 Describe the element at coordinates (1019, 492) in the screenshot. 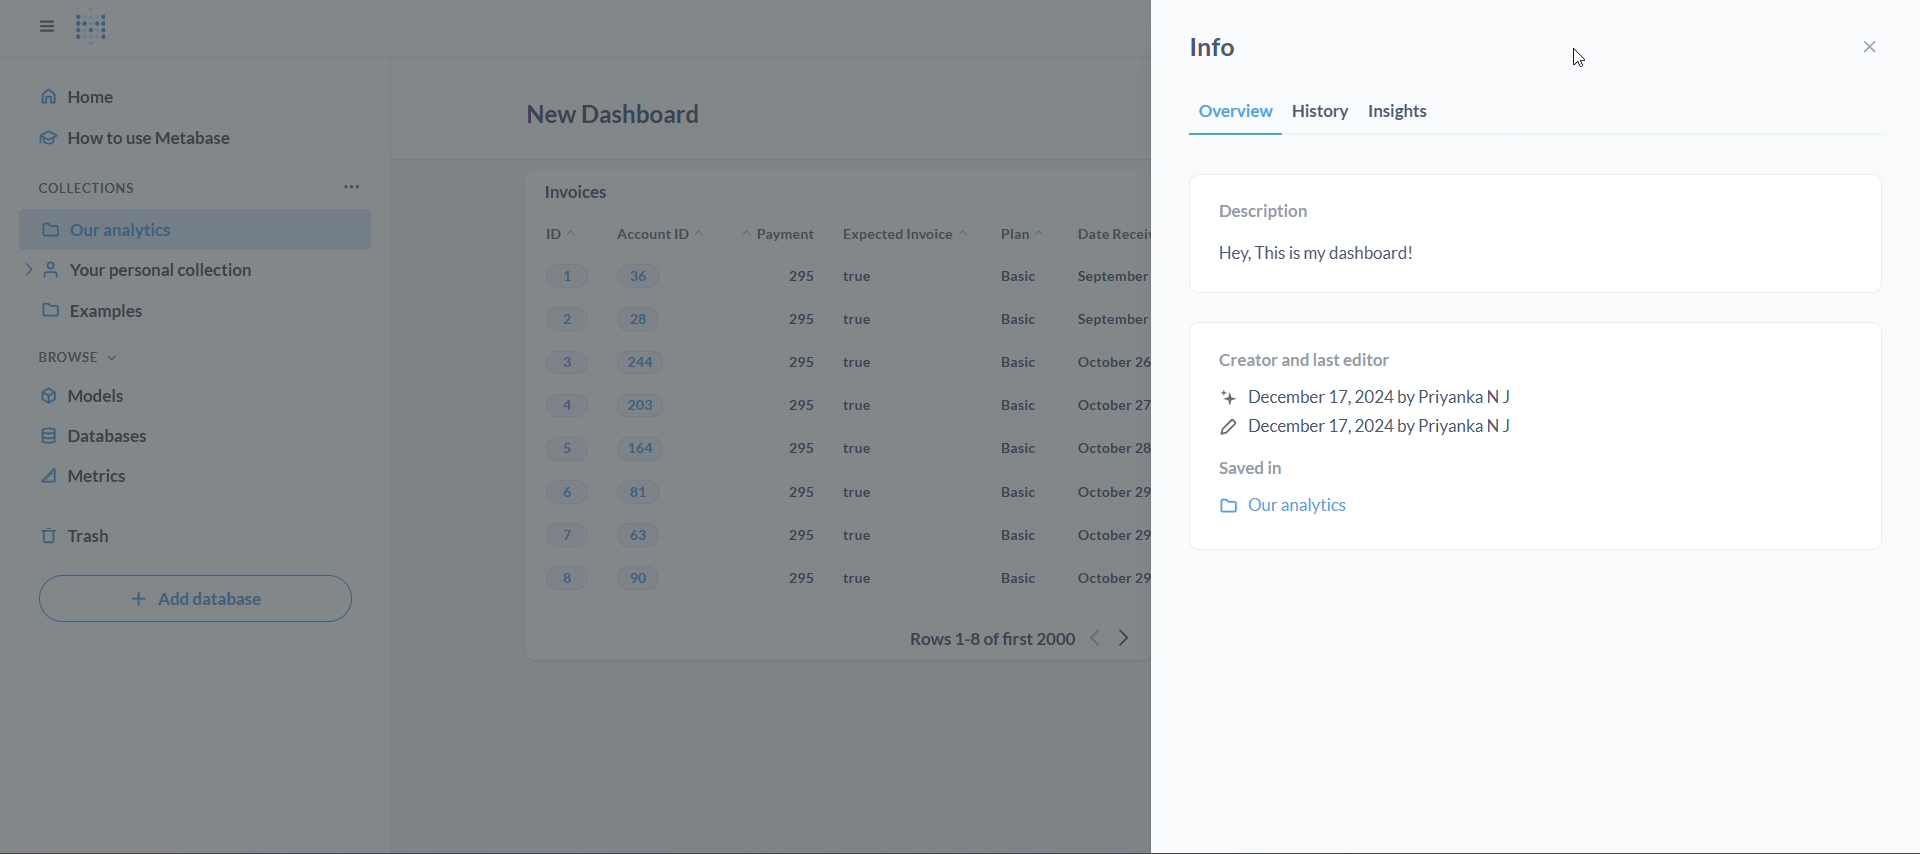

I see `Basic` at that location.